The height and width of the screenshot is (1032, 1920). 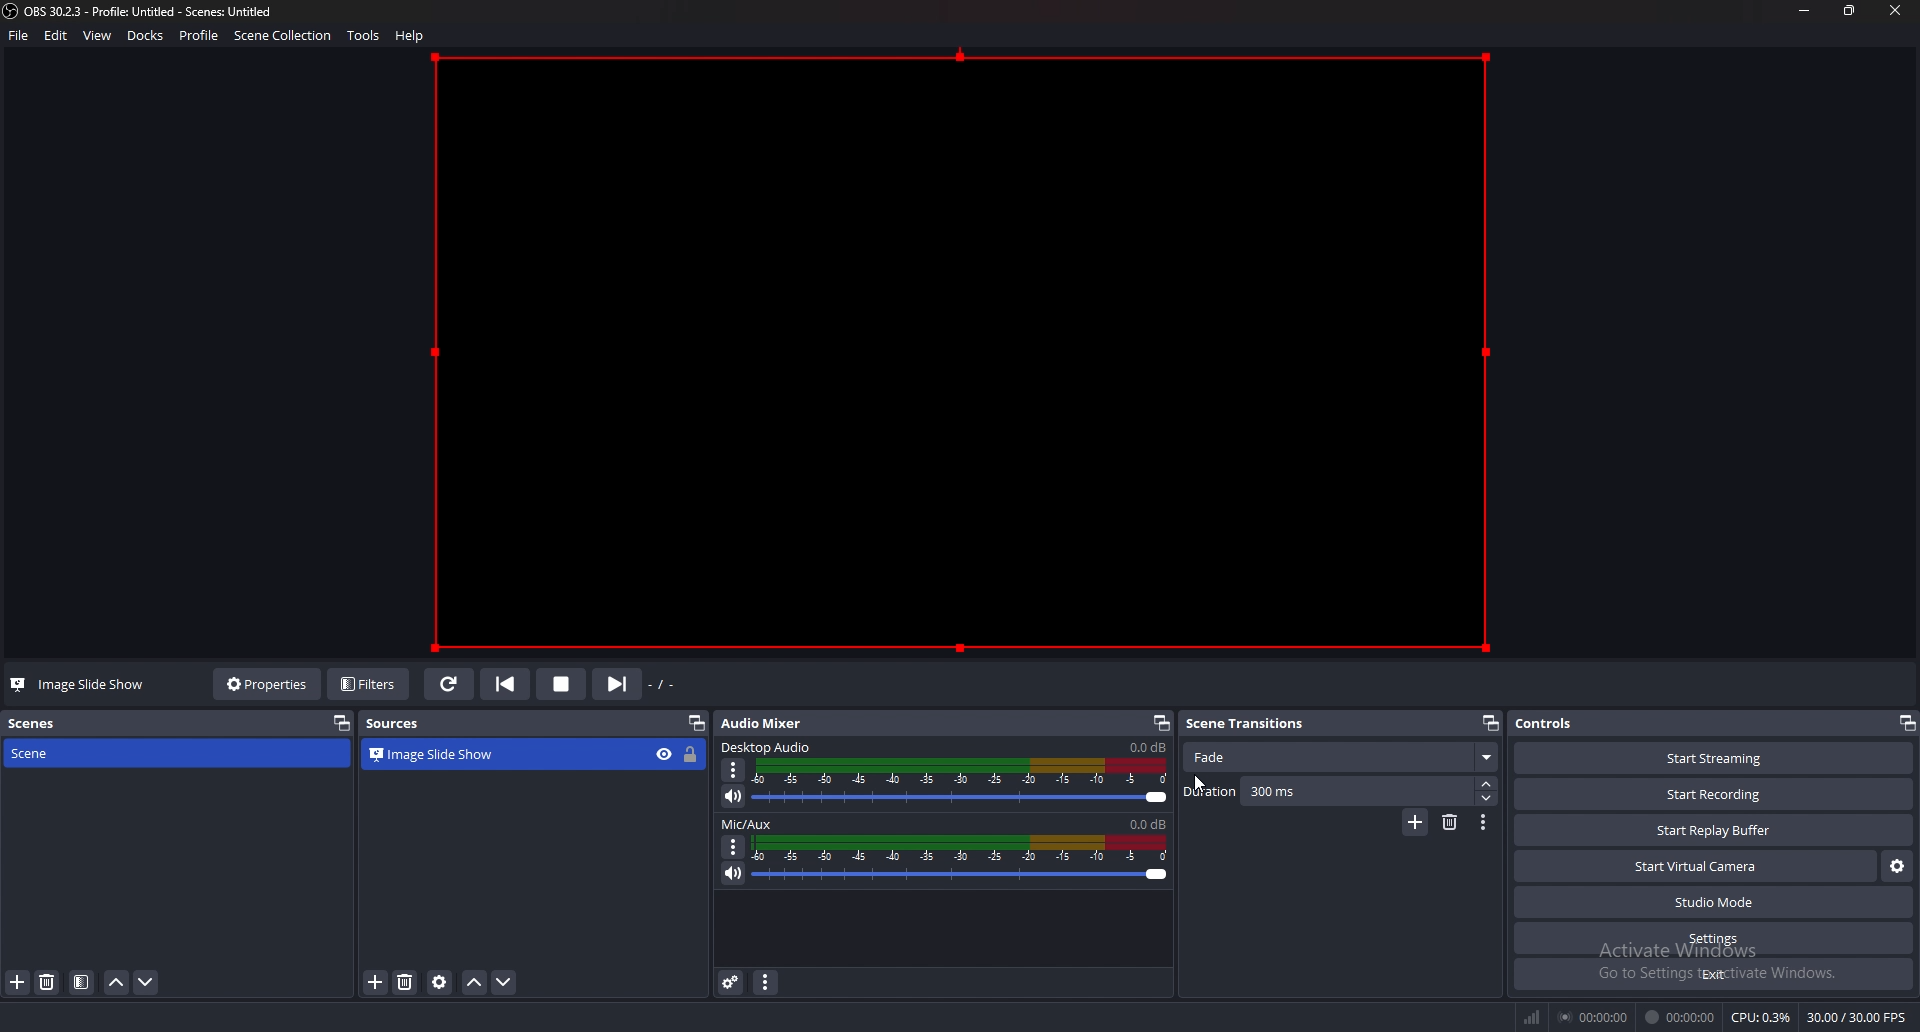 I want to click on info, so click(x=536, y=852).